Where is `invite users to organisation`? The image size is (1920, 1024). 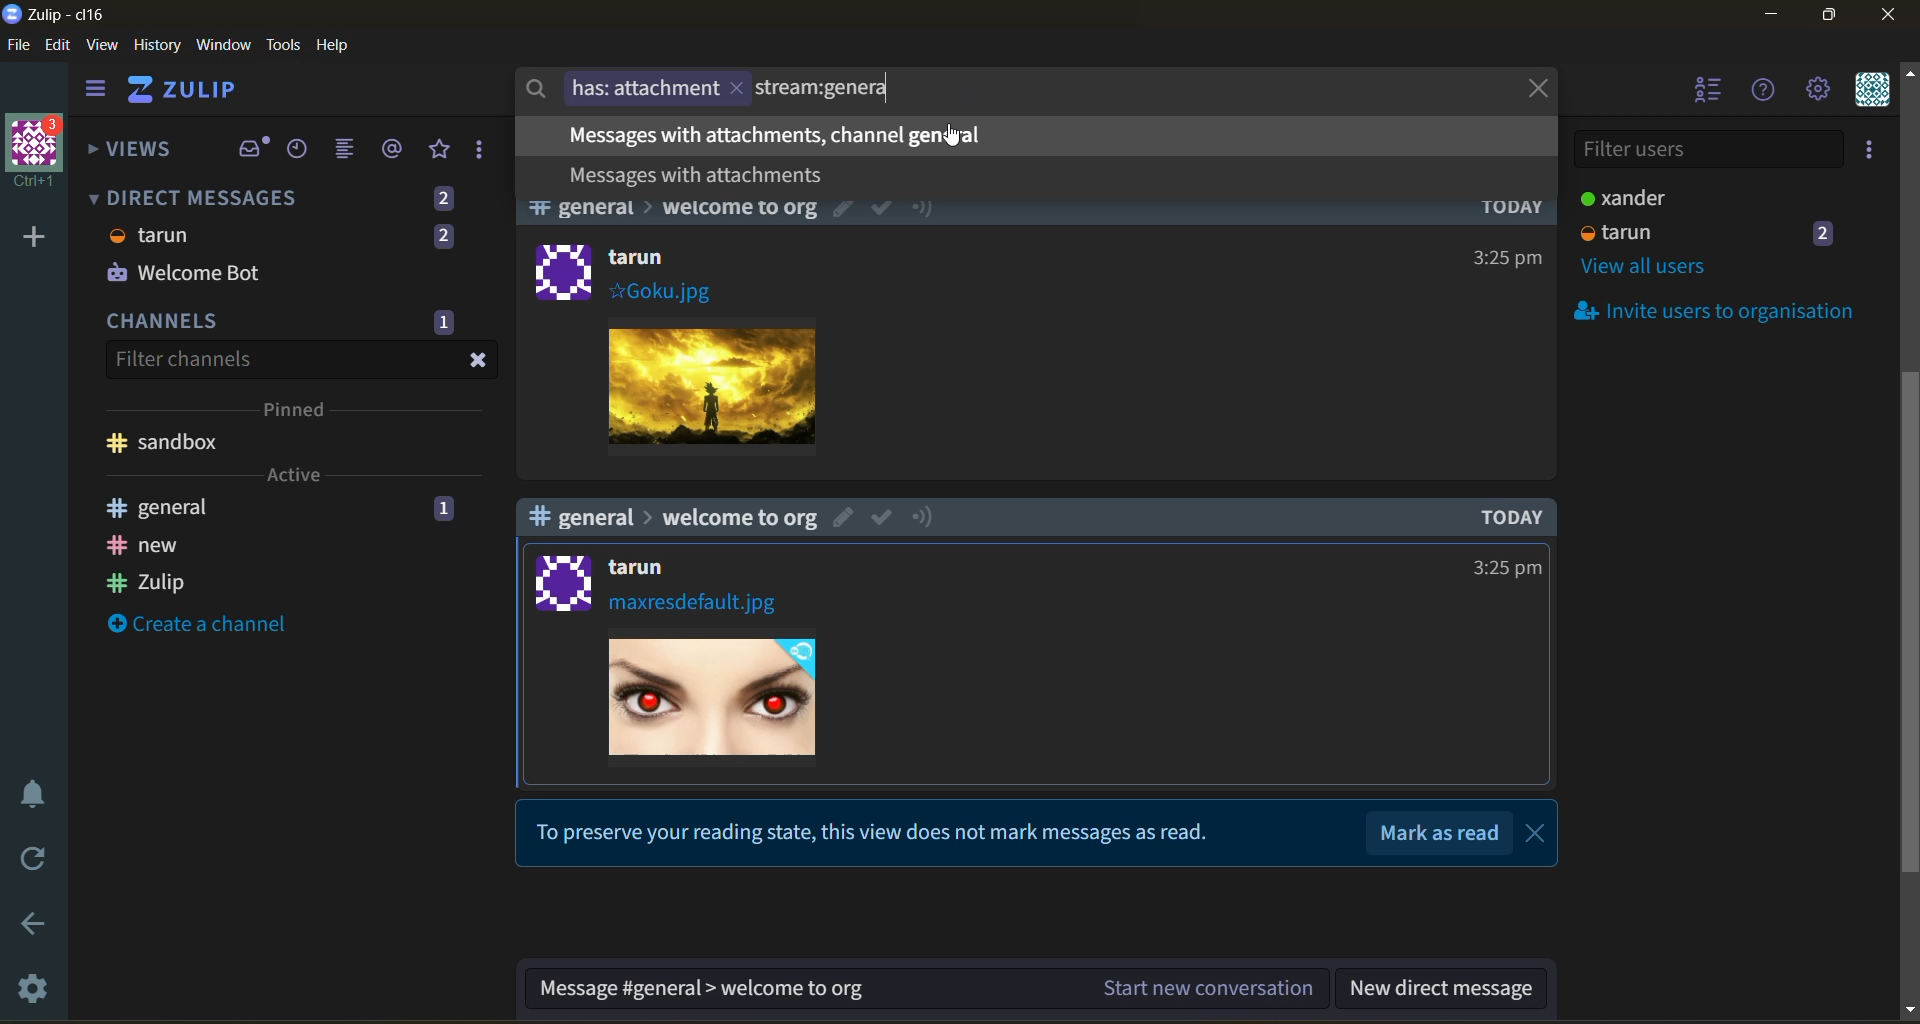
invite users to organisation is located at coordinates (1871, 149).